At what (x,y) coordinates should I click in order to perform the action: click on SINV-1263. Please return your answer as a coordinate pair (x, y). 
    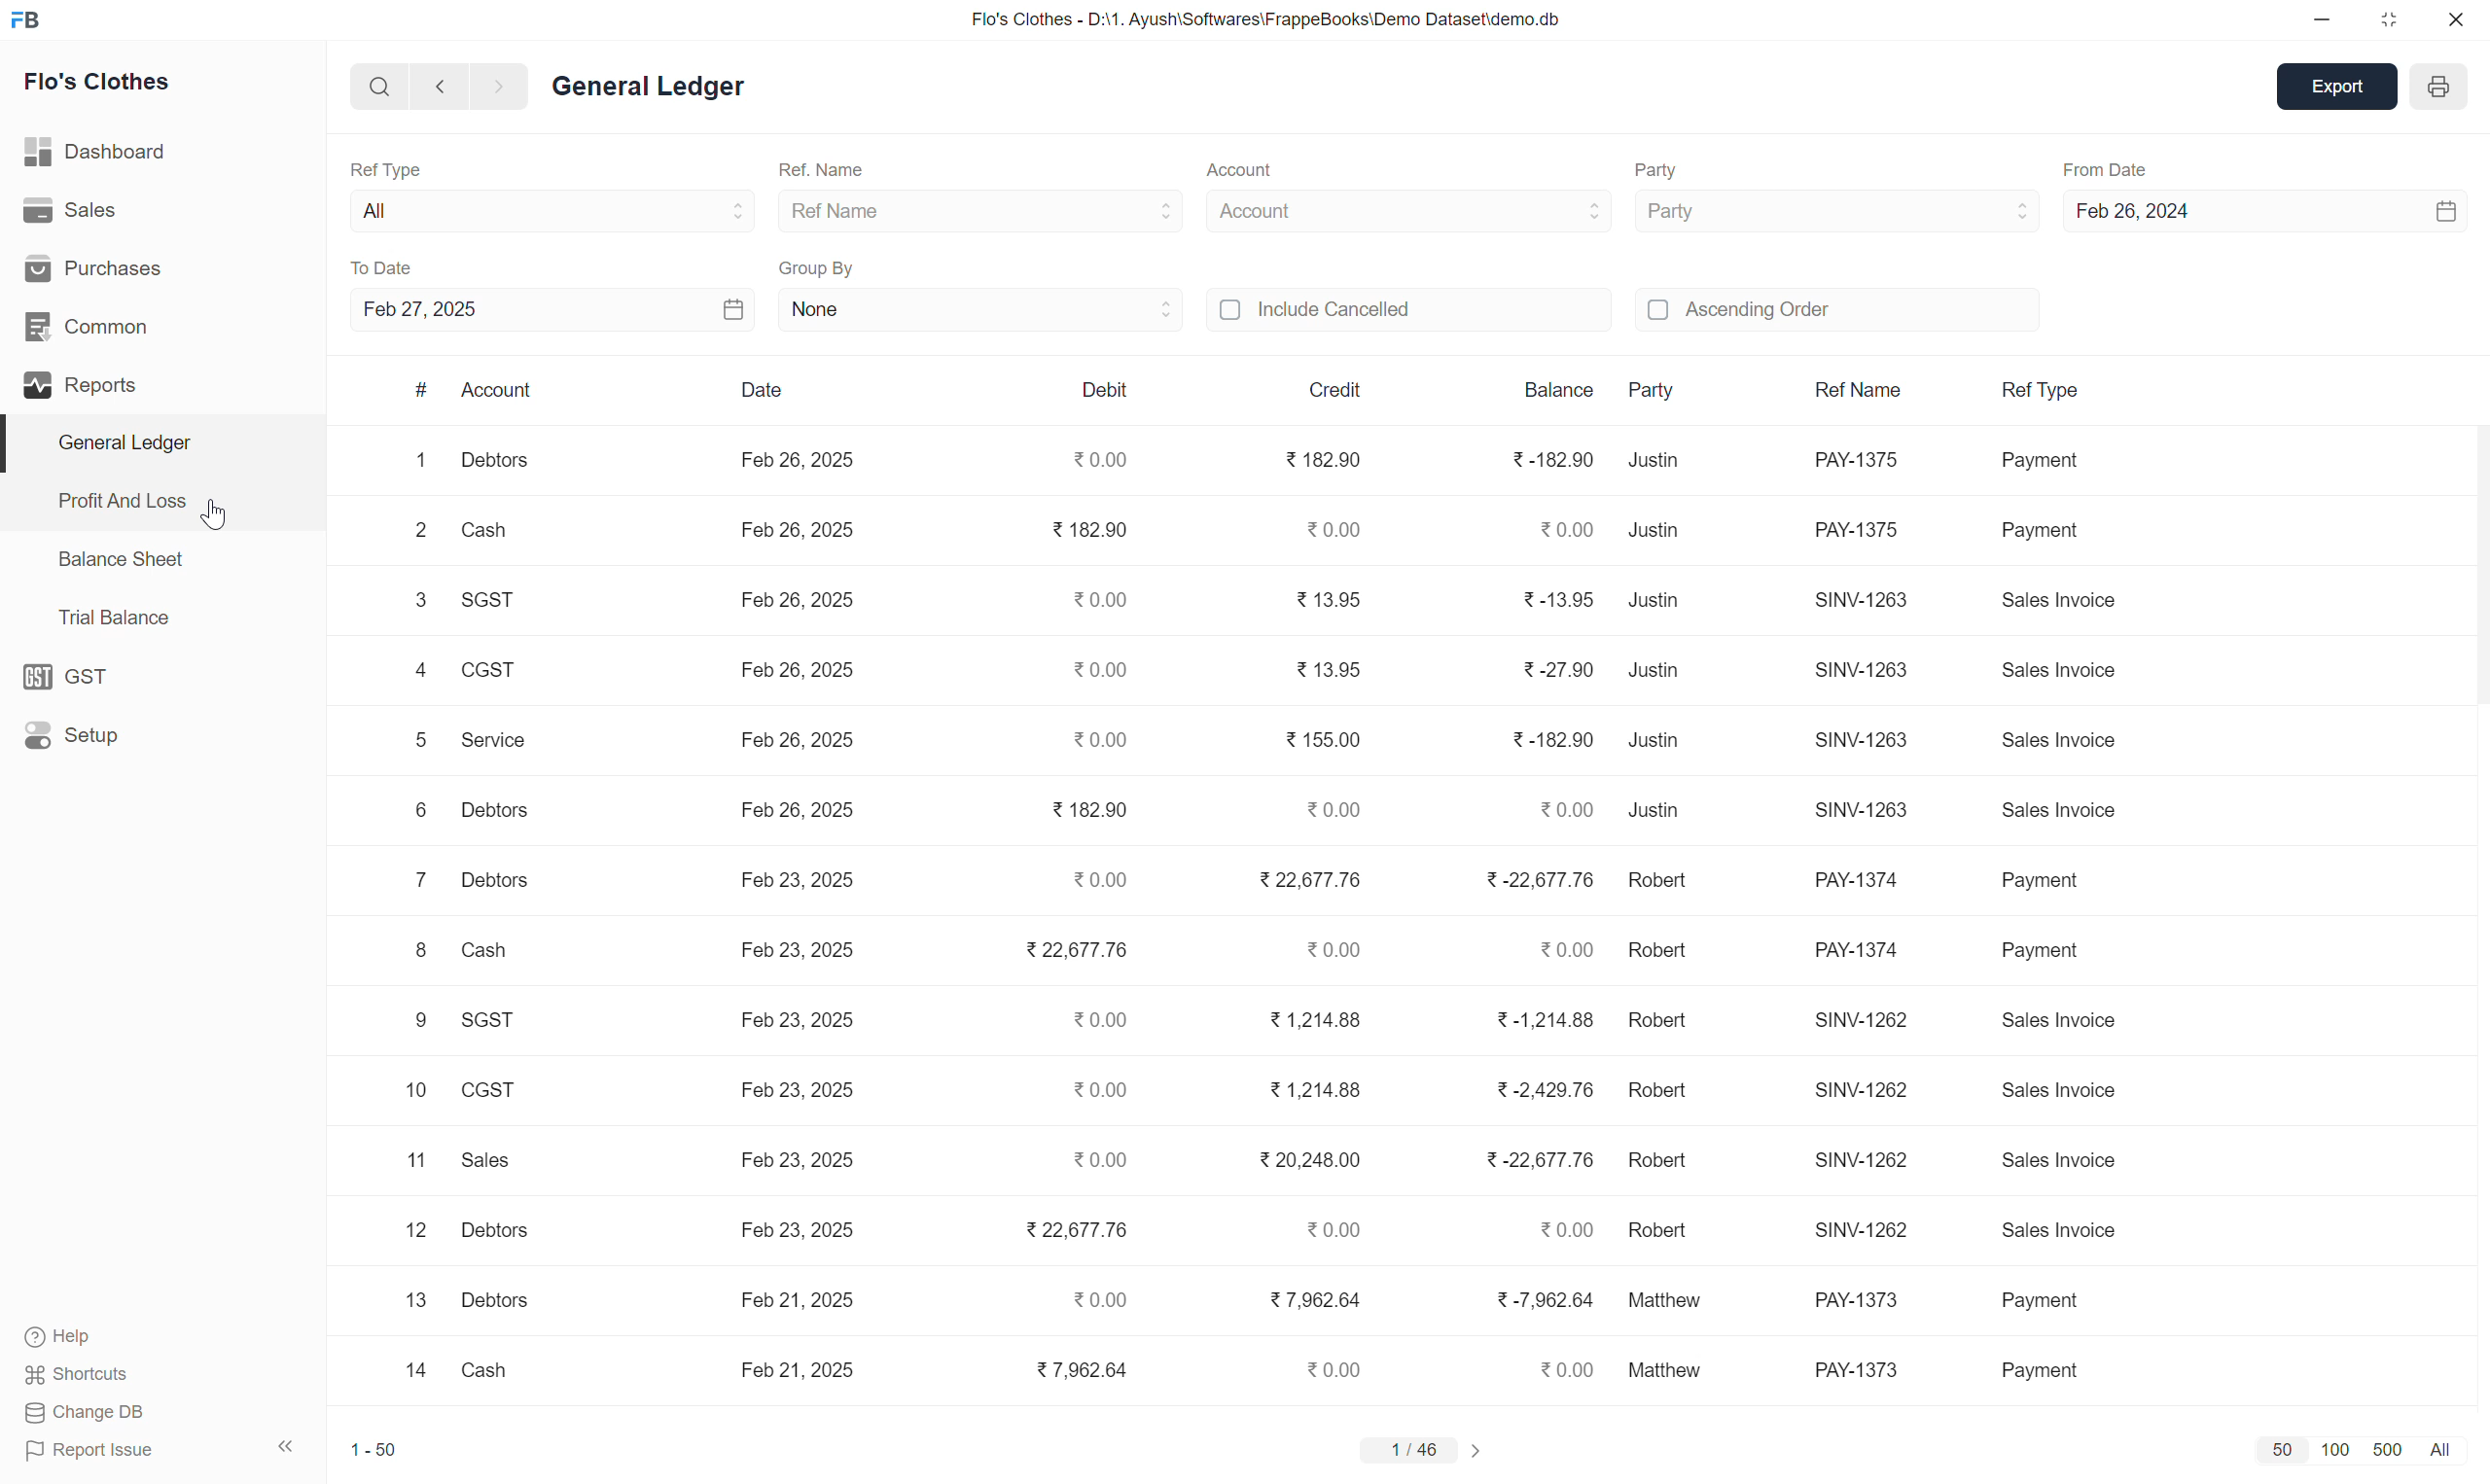
    Looking at the image, I should click on (1860, 743).